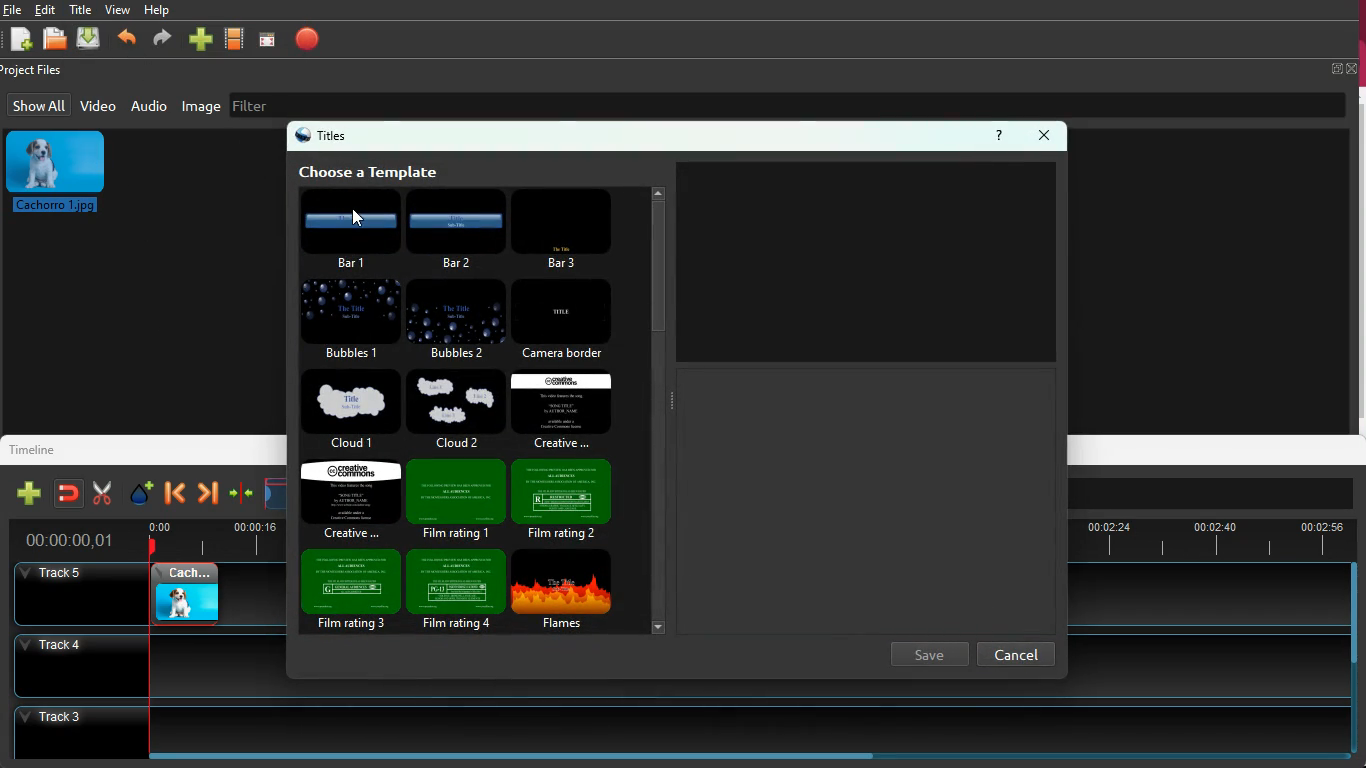 Image resolution: width=1366 pixels, height=768 pixels. I want to click on crative, so click(353, 499).